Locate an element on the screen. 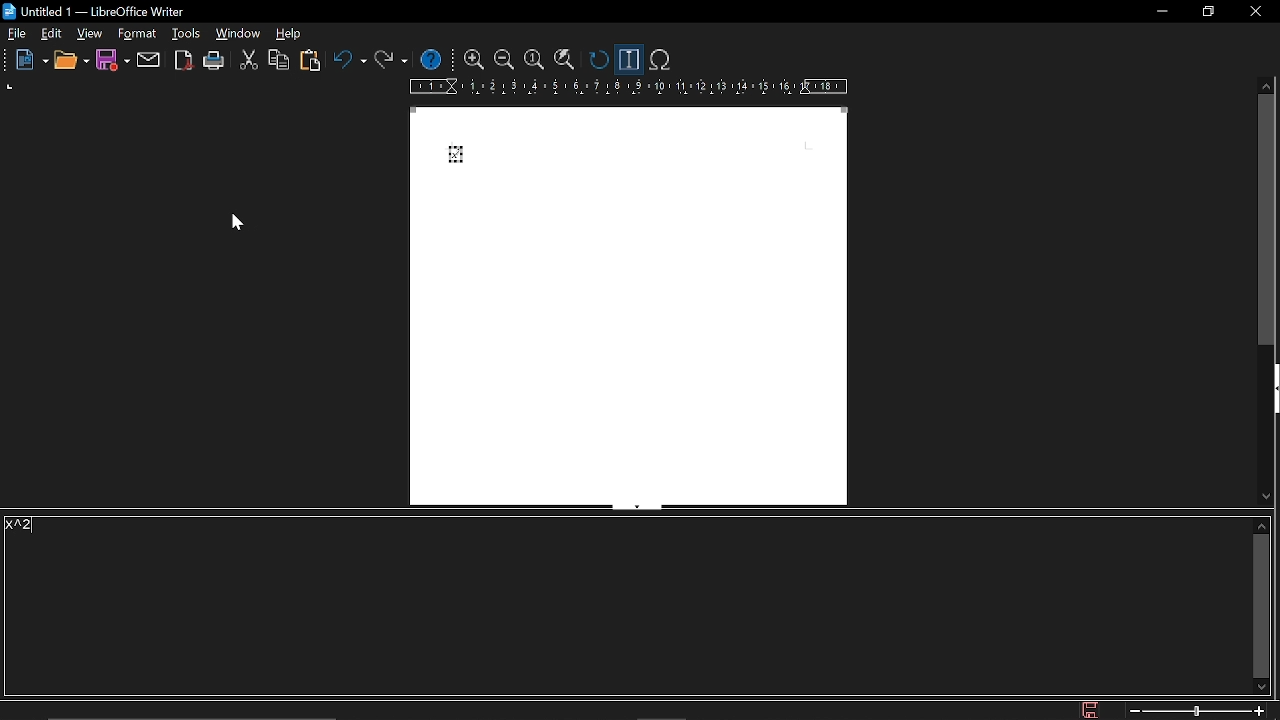  zoom out is located at coordinates (504, 60).